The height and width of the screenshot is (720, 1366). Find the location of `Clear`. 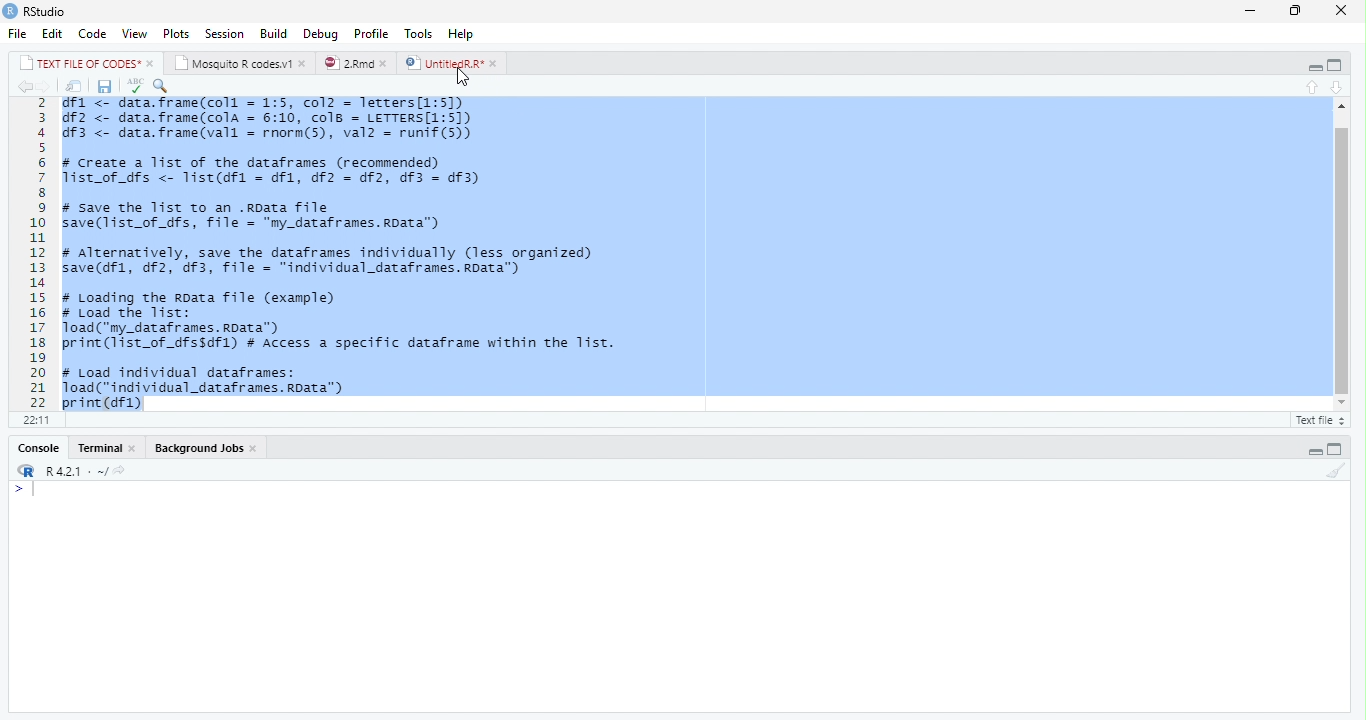

Clear is located at coordinates (1338, 472).